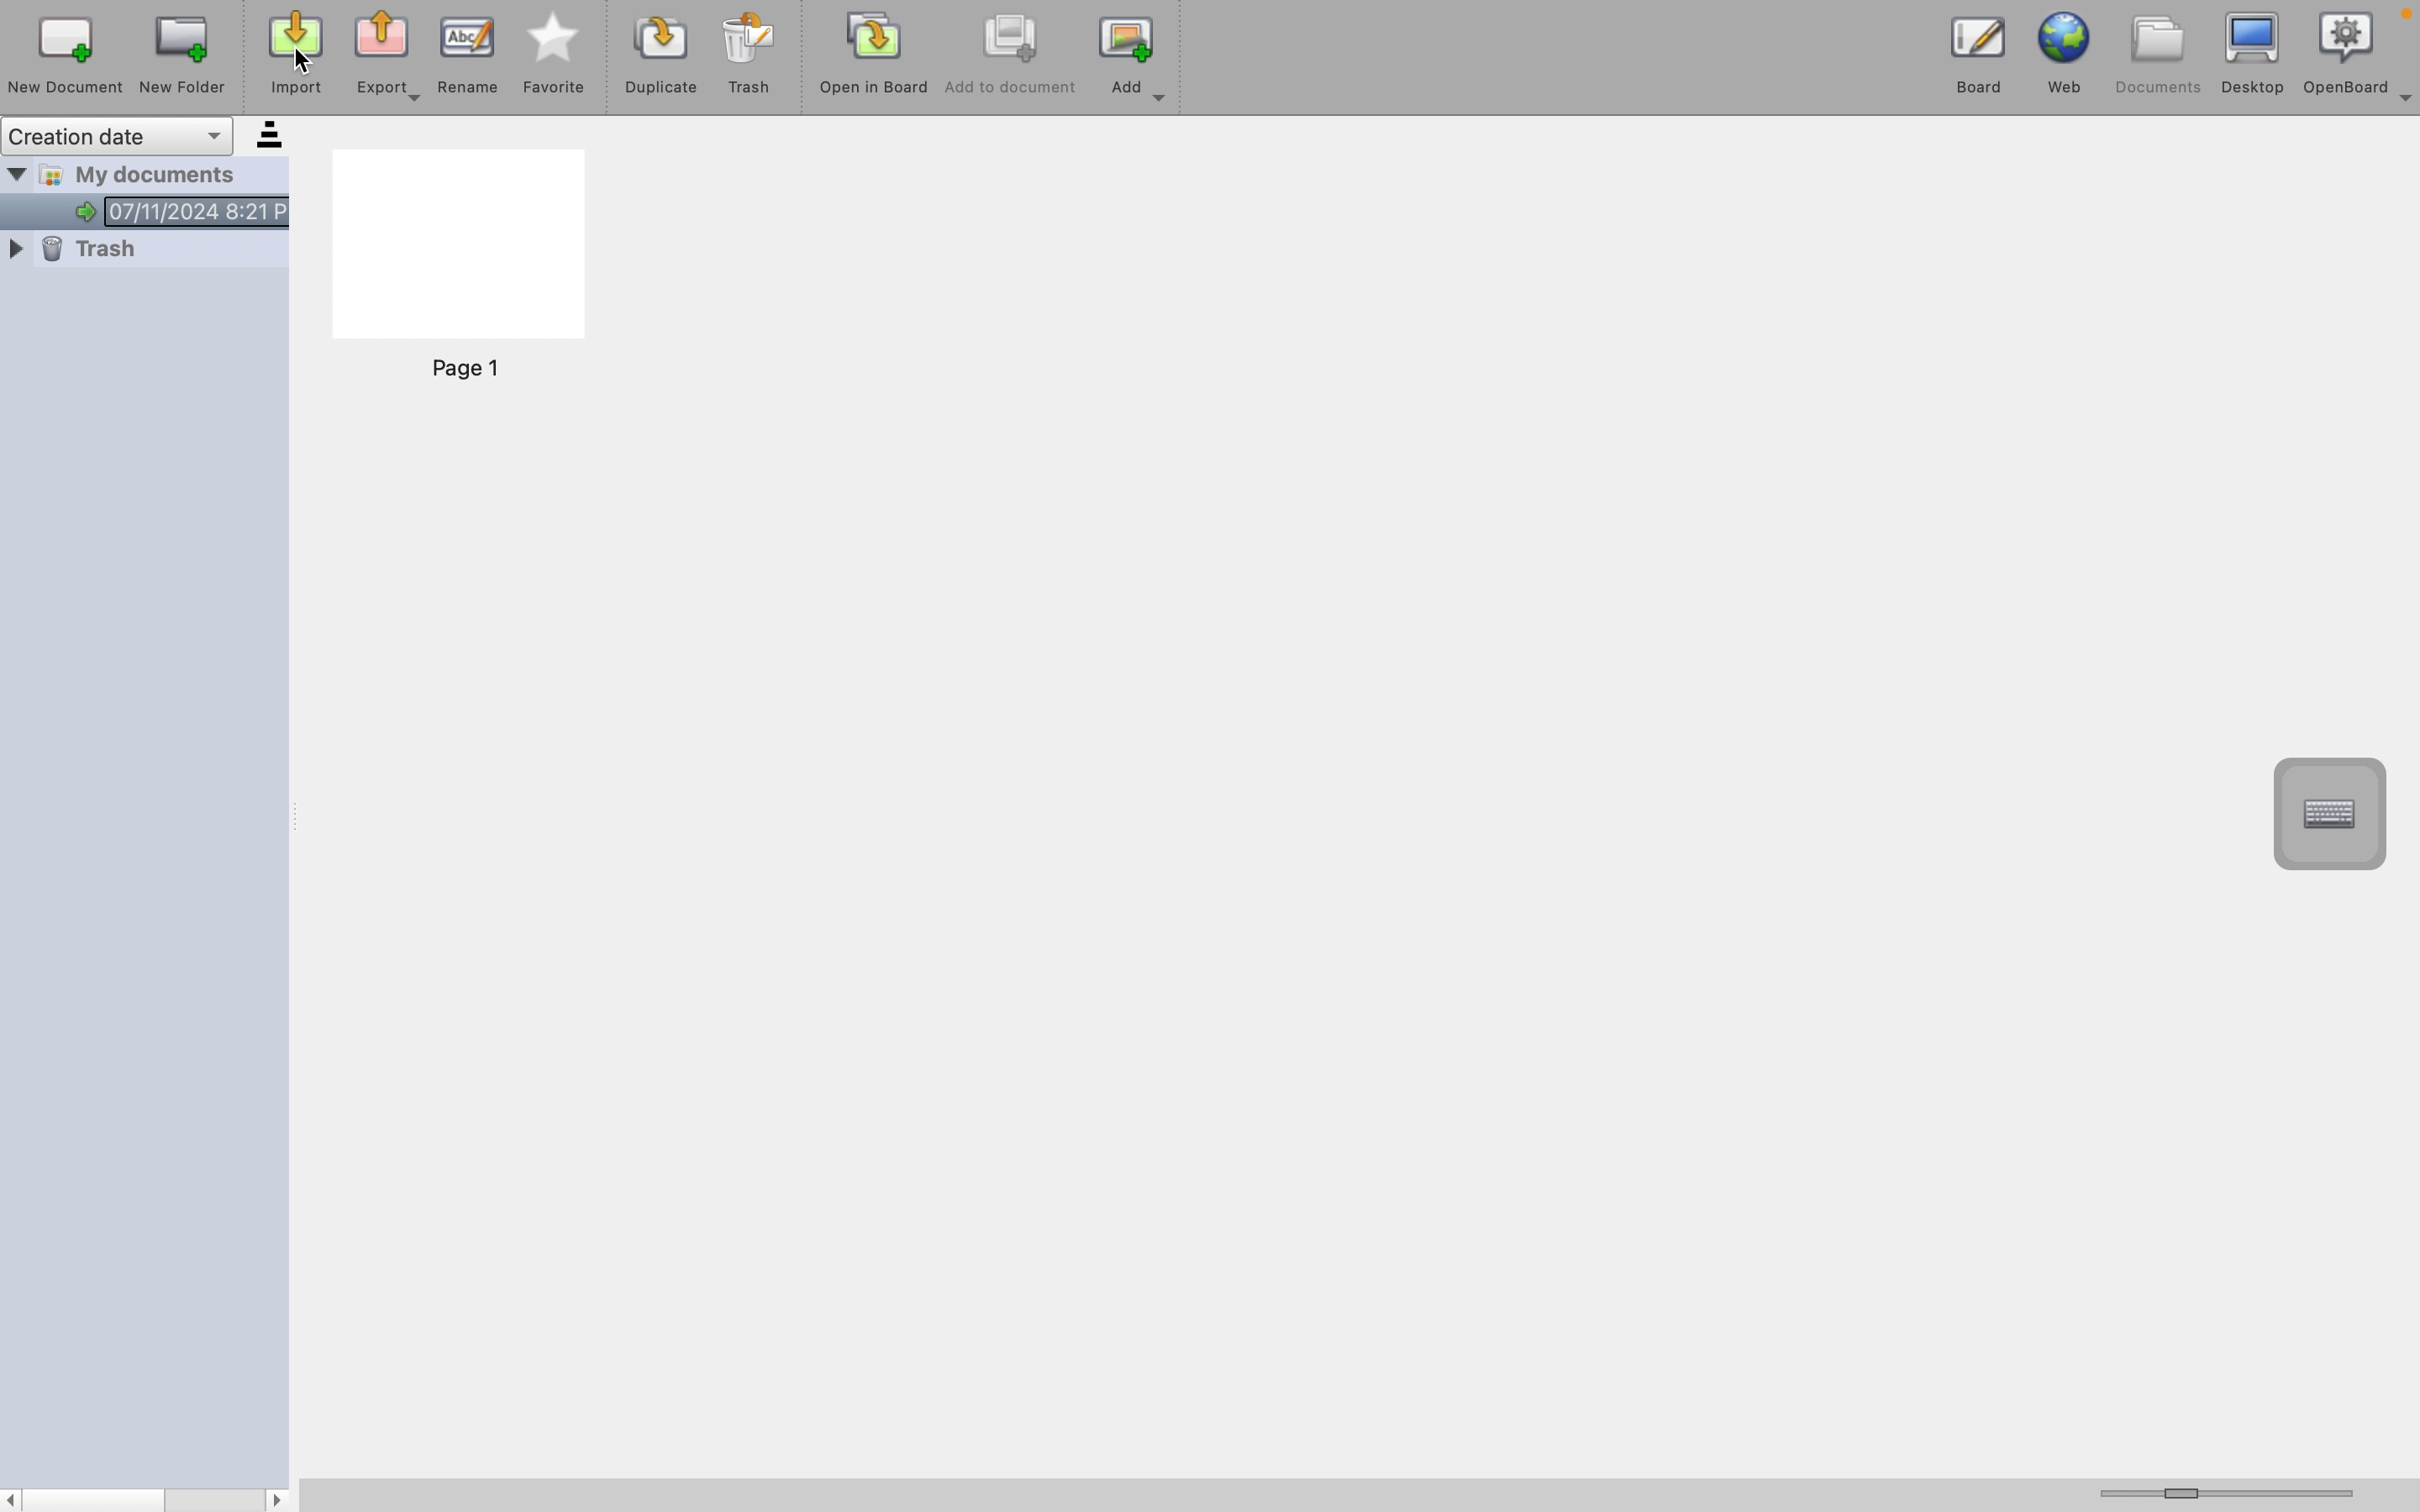 The height and width of the screenshot is (1512, 2420). What do you see at coordinates (148, 1498) in the screenshot?
I see `scrollbar` at bounding box center [148, 1498].